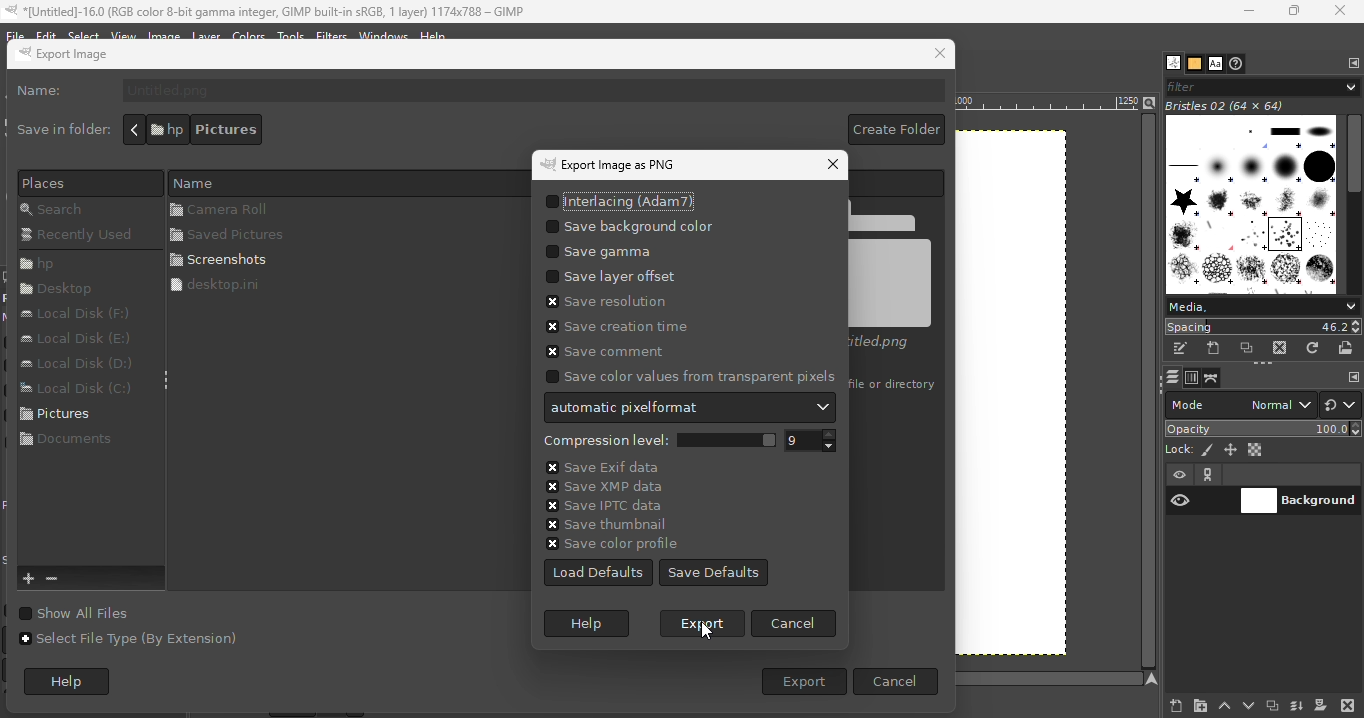  Describe the element at coordinates (63, 292) in the screenshot. I see `Desktop` at that location.